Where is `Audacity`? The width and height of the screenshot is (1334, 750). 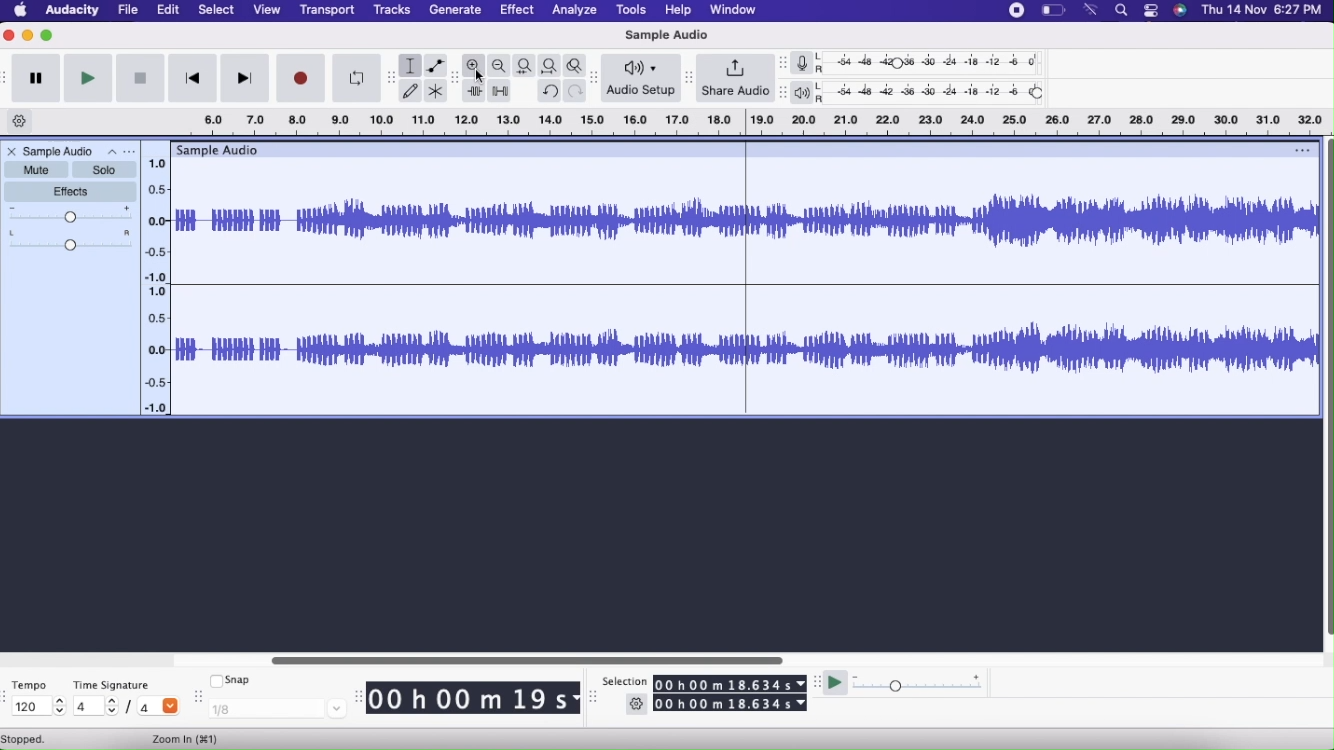 Audacity is located at coordinates (71, 12).